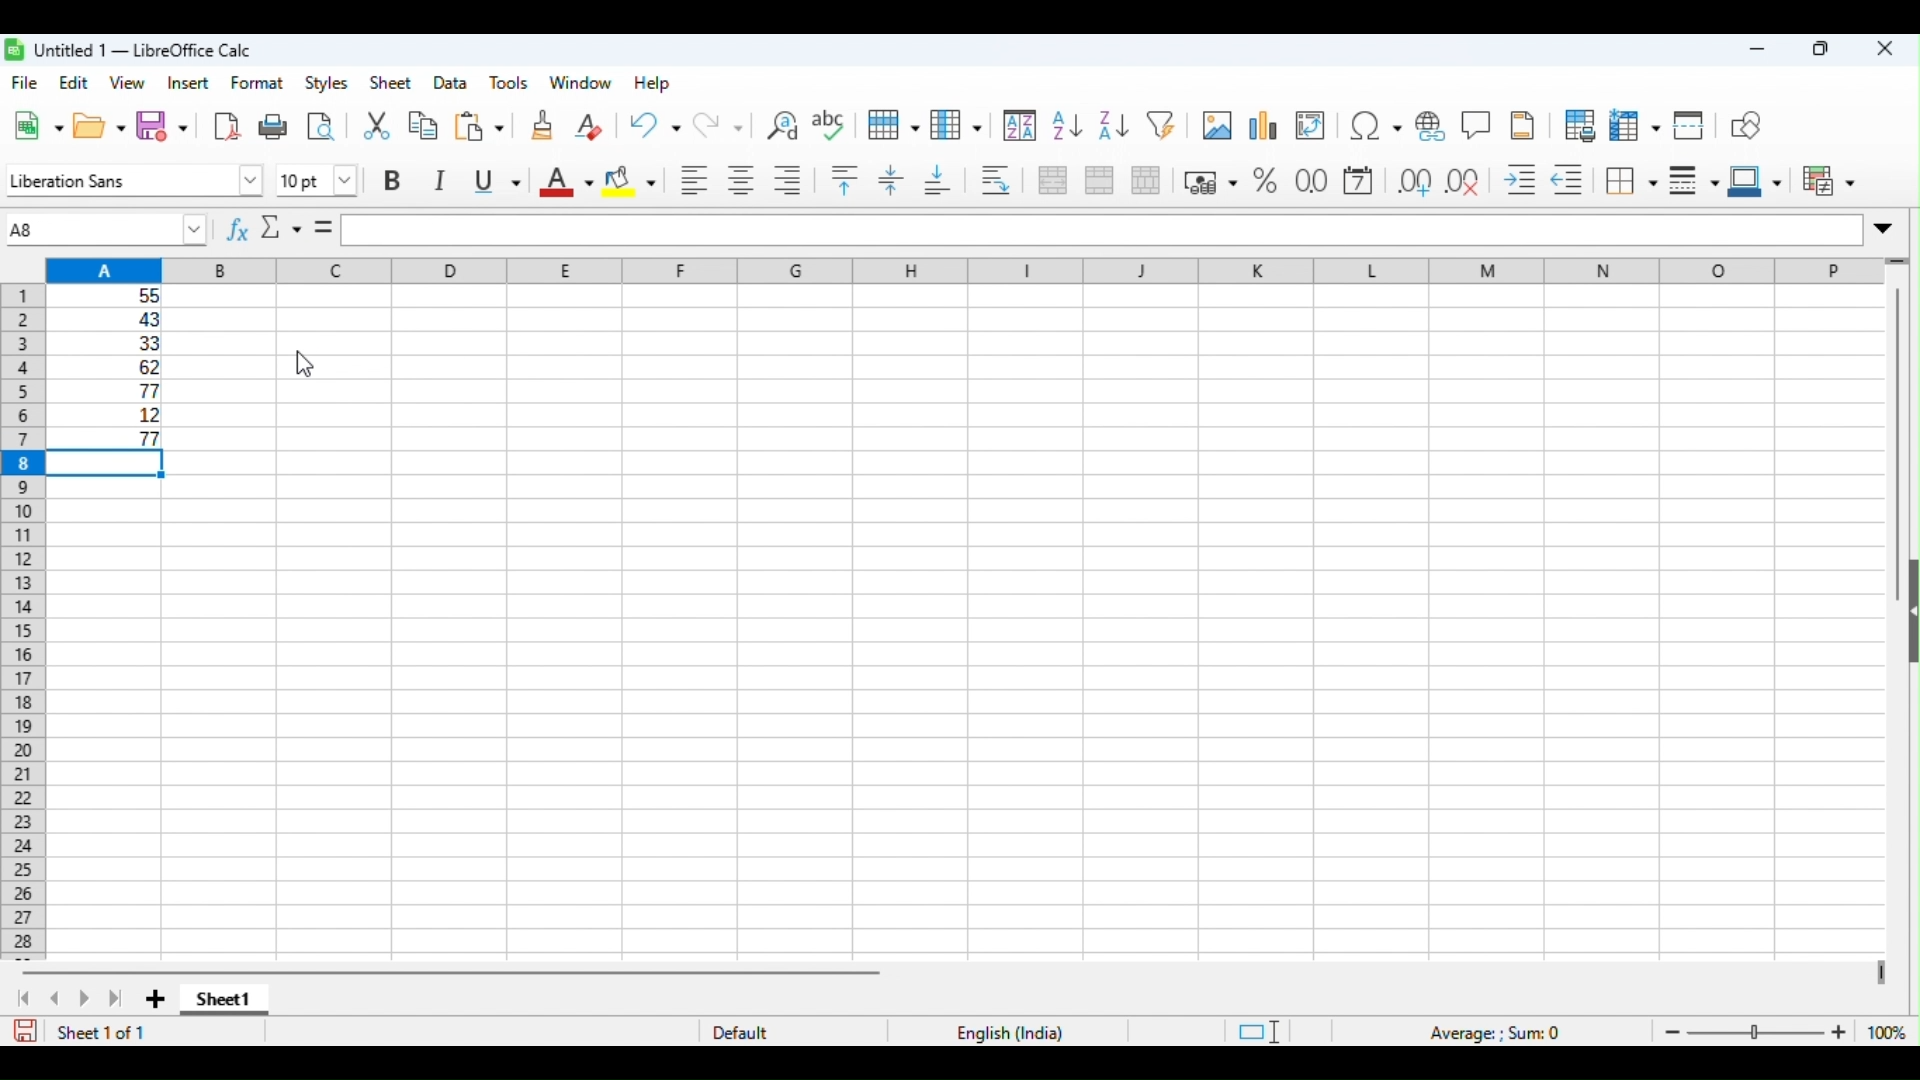  What do you see at coordinates (422, 127) in the screenshot?
I see `copy` at bounding box center [422, 127].